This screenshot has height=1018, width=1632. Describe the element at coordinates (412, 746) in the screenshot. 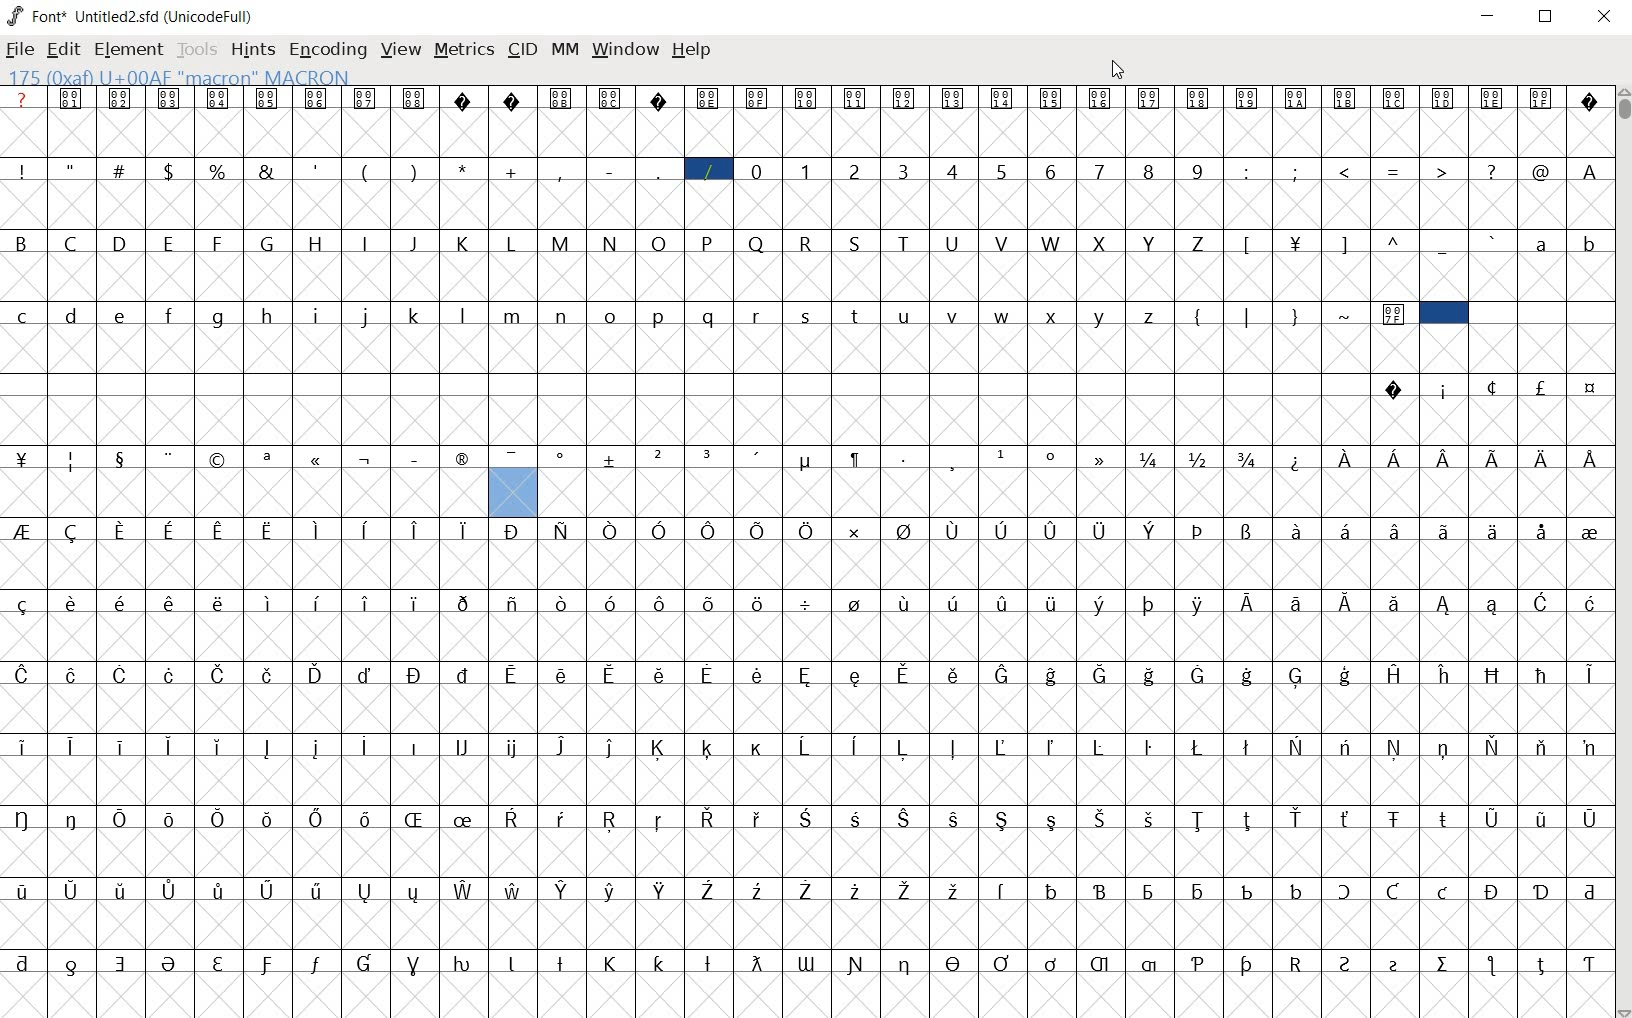

I see `Symbol` at that location.